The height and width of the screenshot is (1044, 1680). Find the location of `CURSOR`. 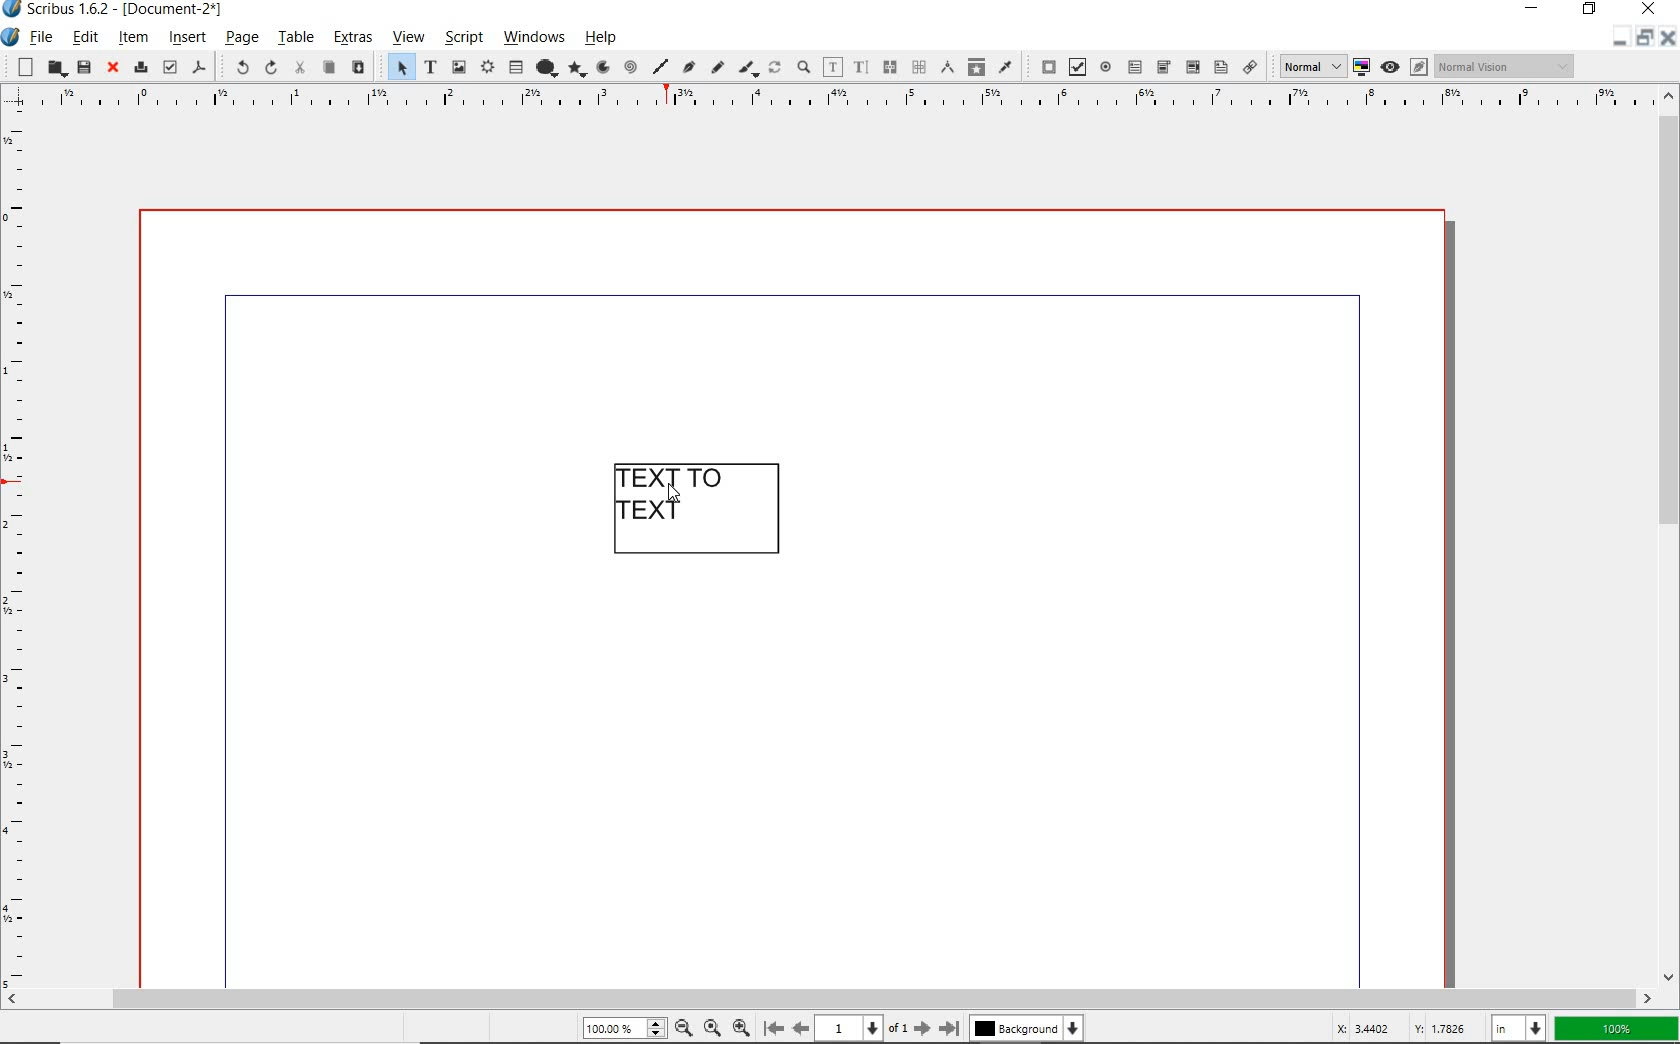

CURSOR is located at coordinates (674, 494).